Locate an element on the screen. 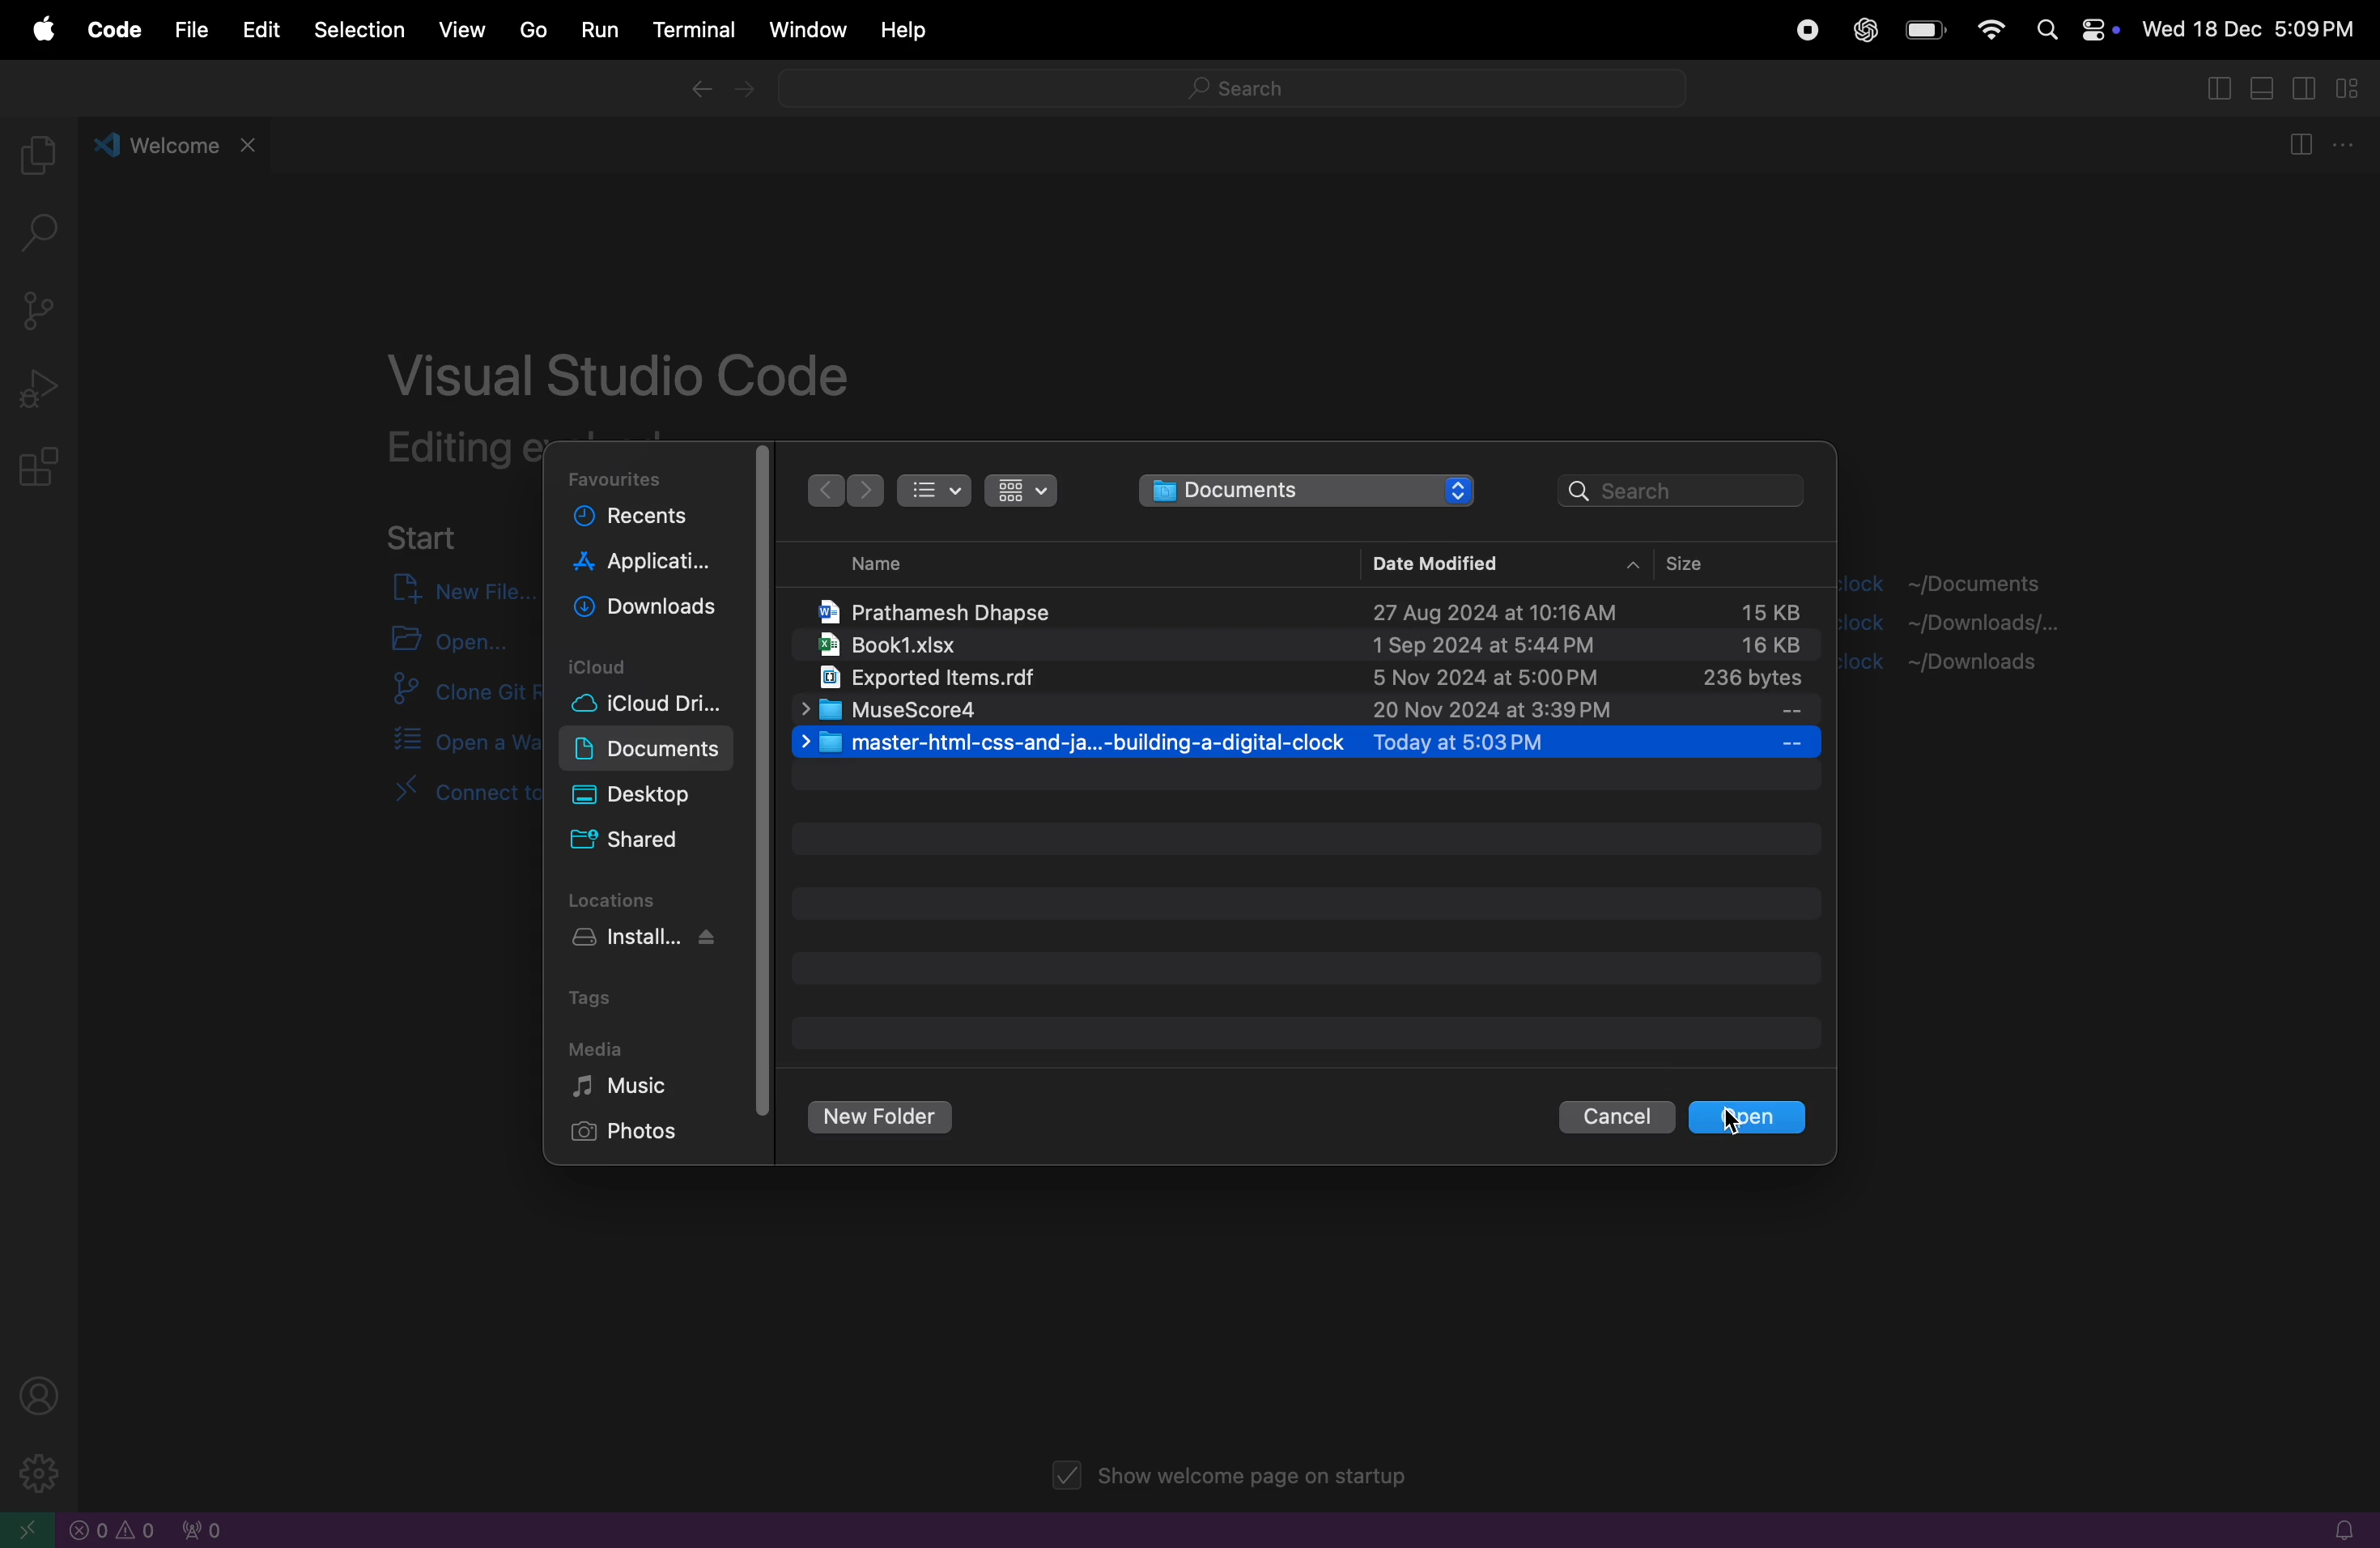 The height and width of the screenshot is (1548, 2380). date and time is located at coordinates (2250, 32).